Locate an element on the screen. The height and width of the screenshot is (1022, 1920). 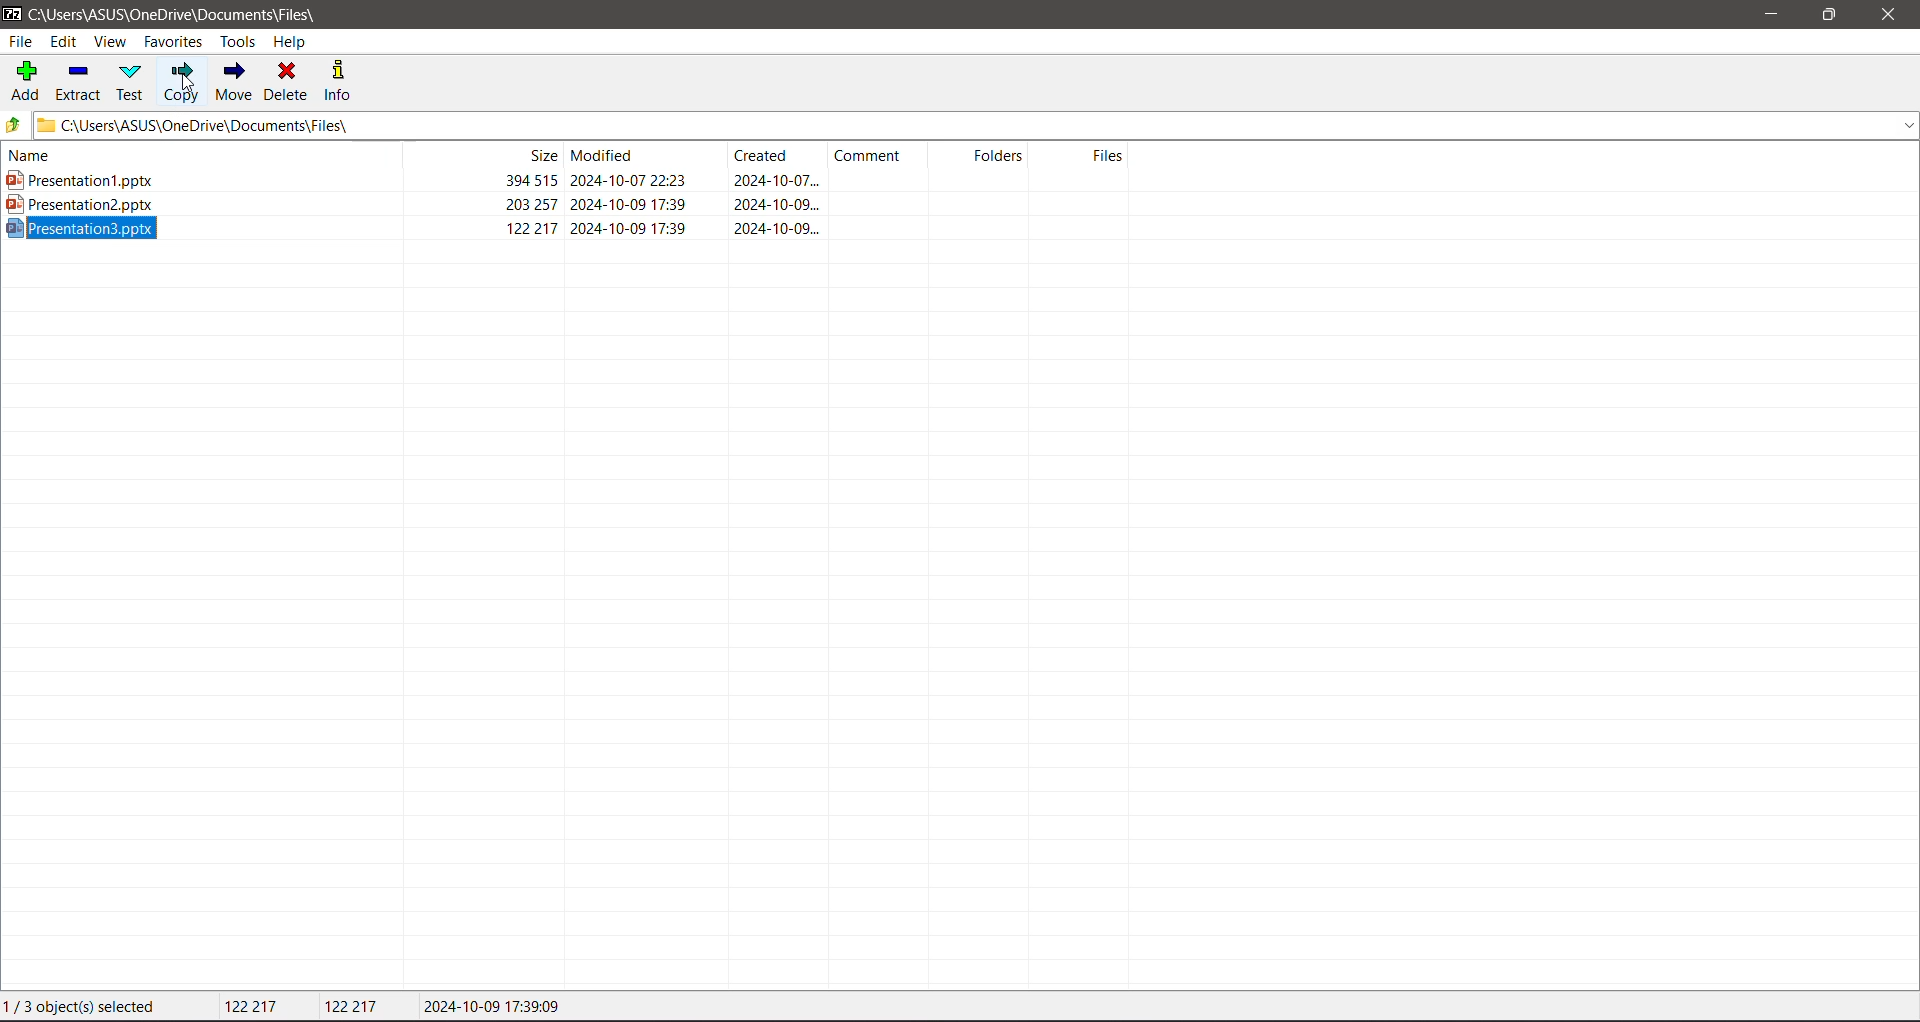
Name is located at coordinates (191, 155).